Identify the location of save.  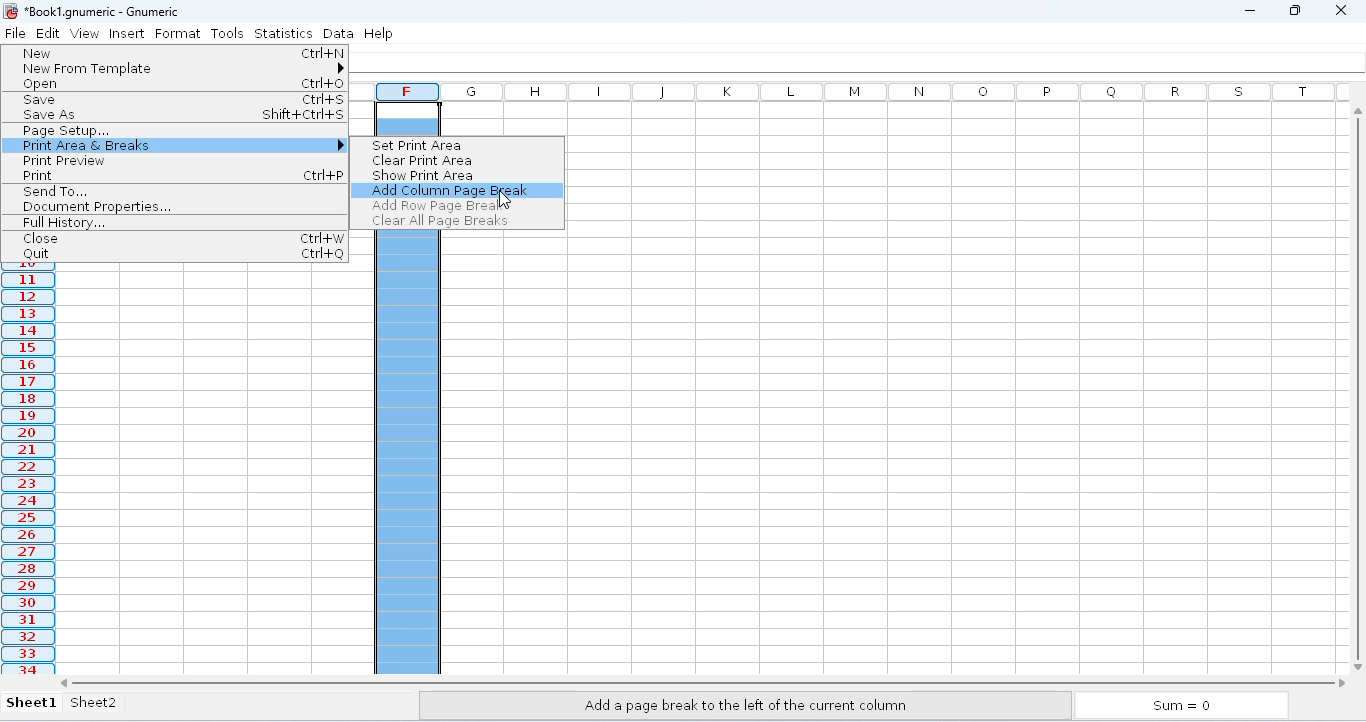
(40, 99).